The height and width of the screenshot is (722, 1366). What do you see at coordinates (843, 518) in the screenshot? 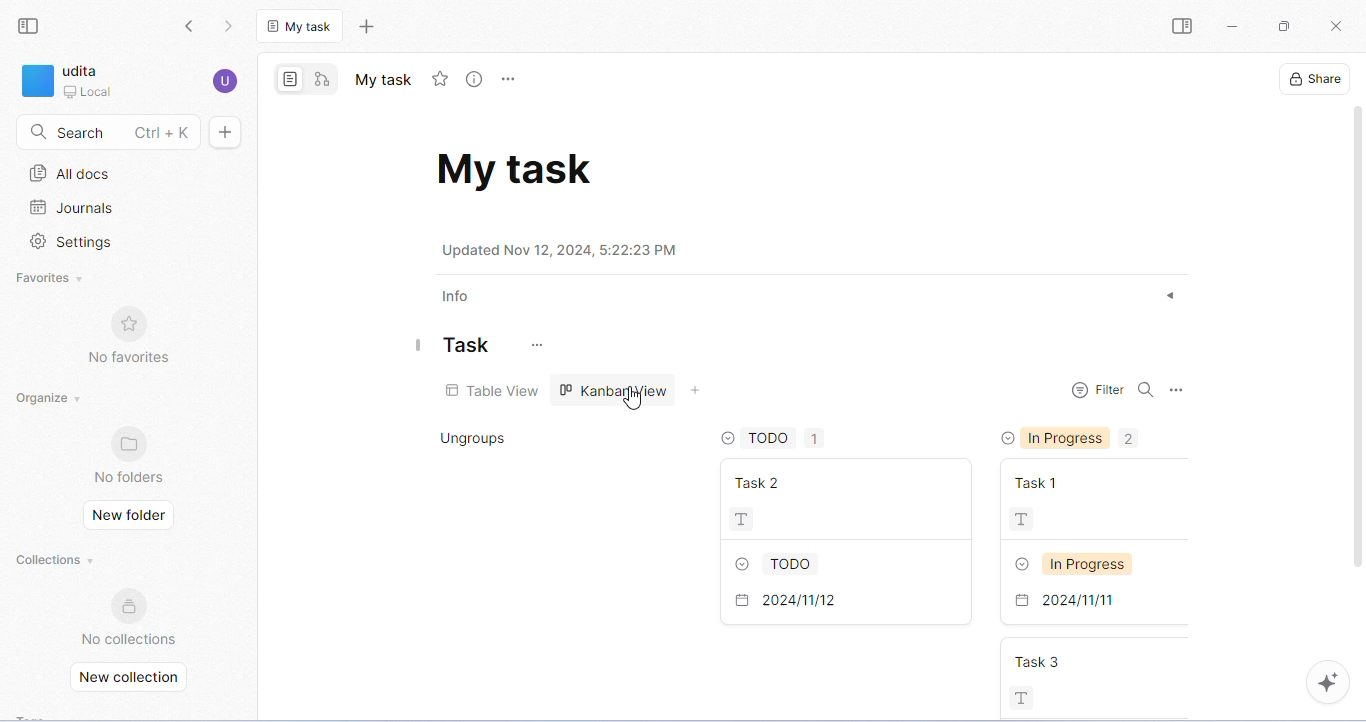
I see `T` at bounding box center [843, 518].